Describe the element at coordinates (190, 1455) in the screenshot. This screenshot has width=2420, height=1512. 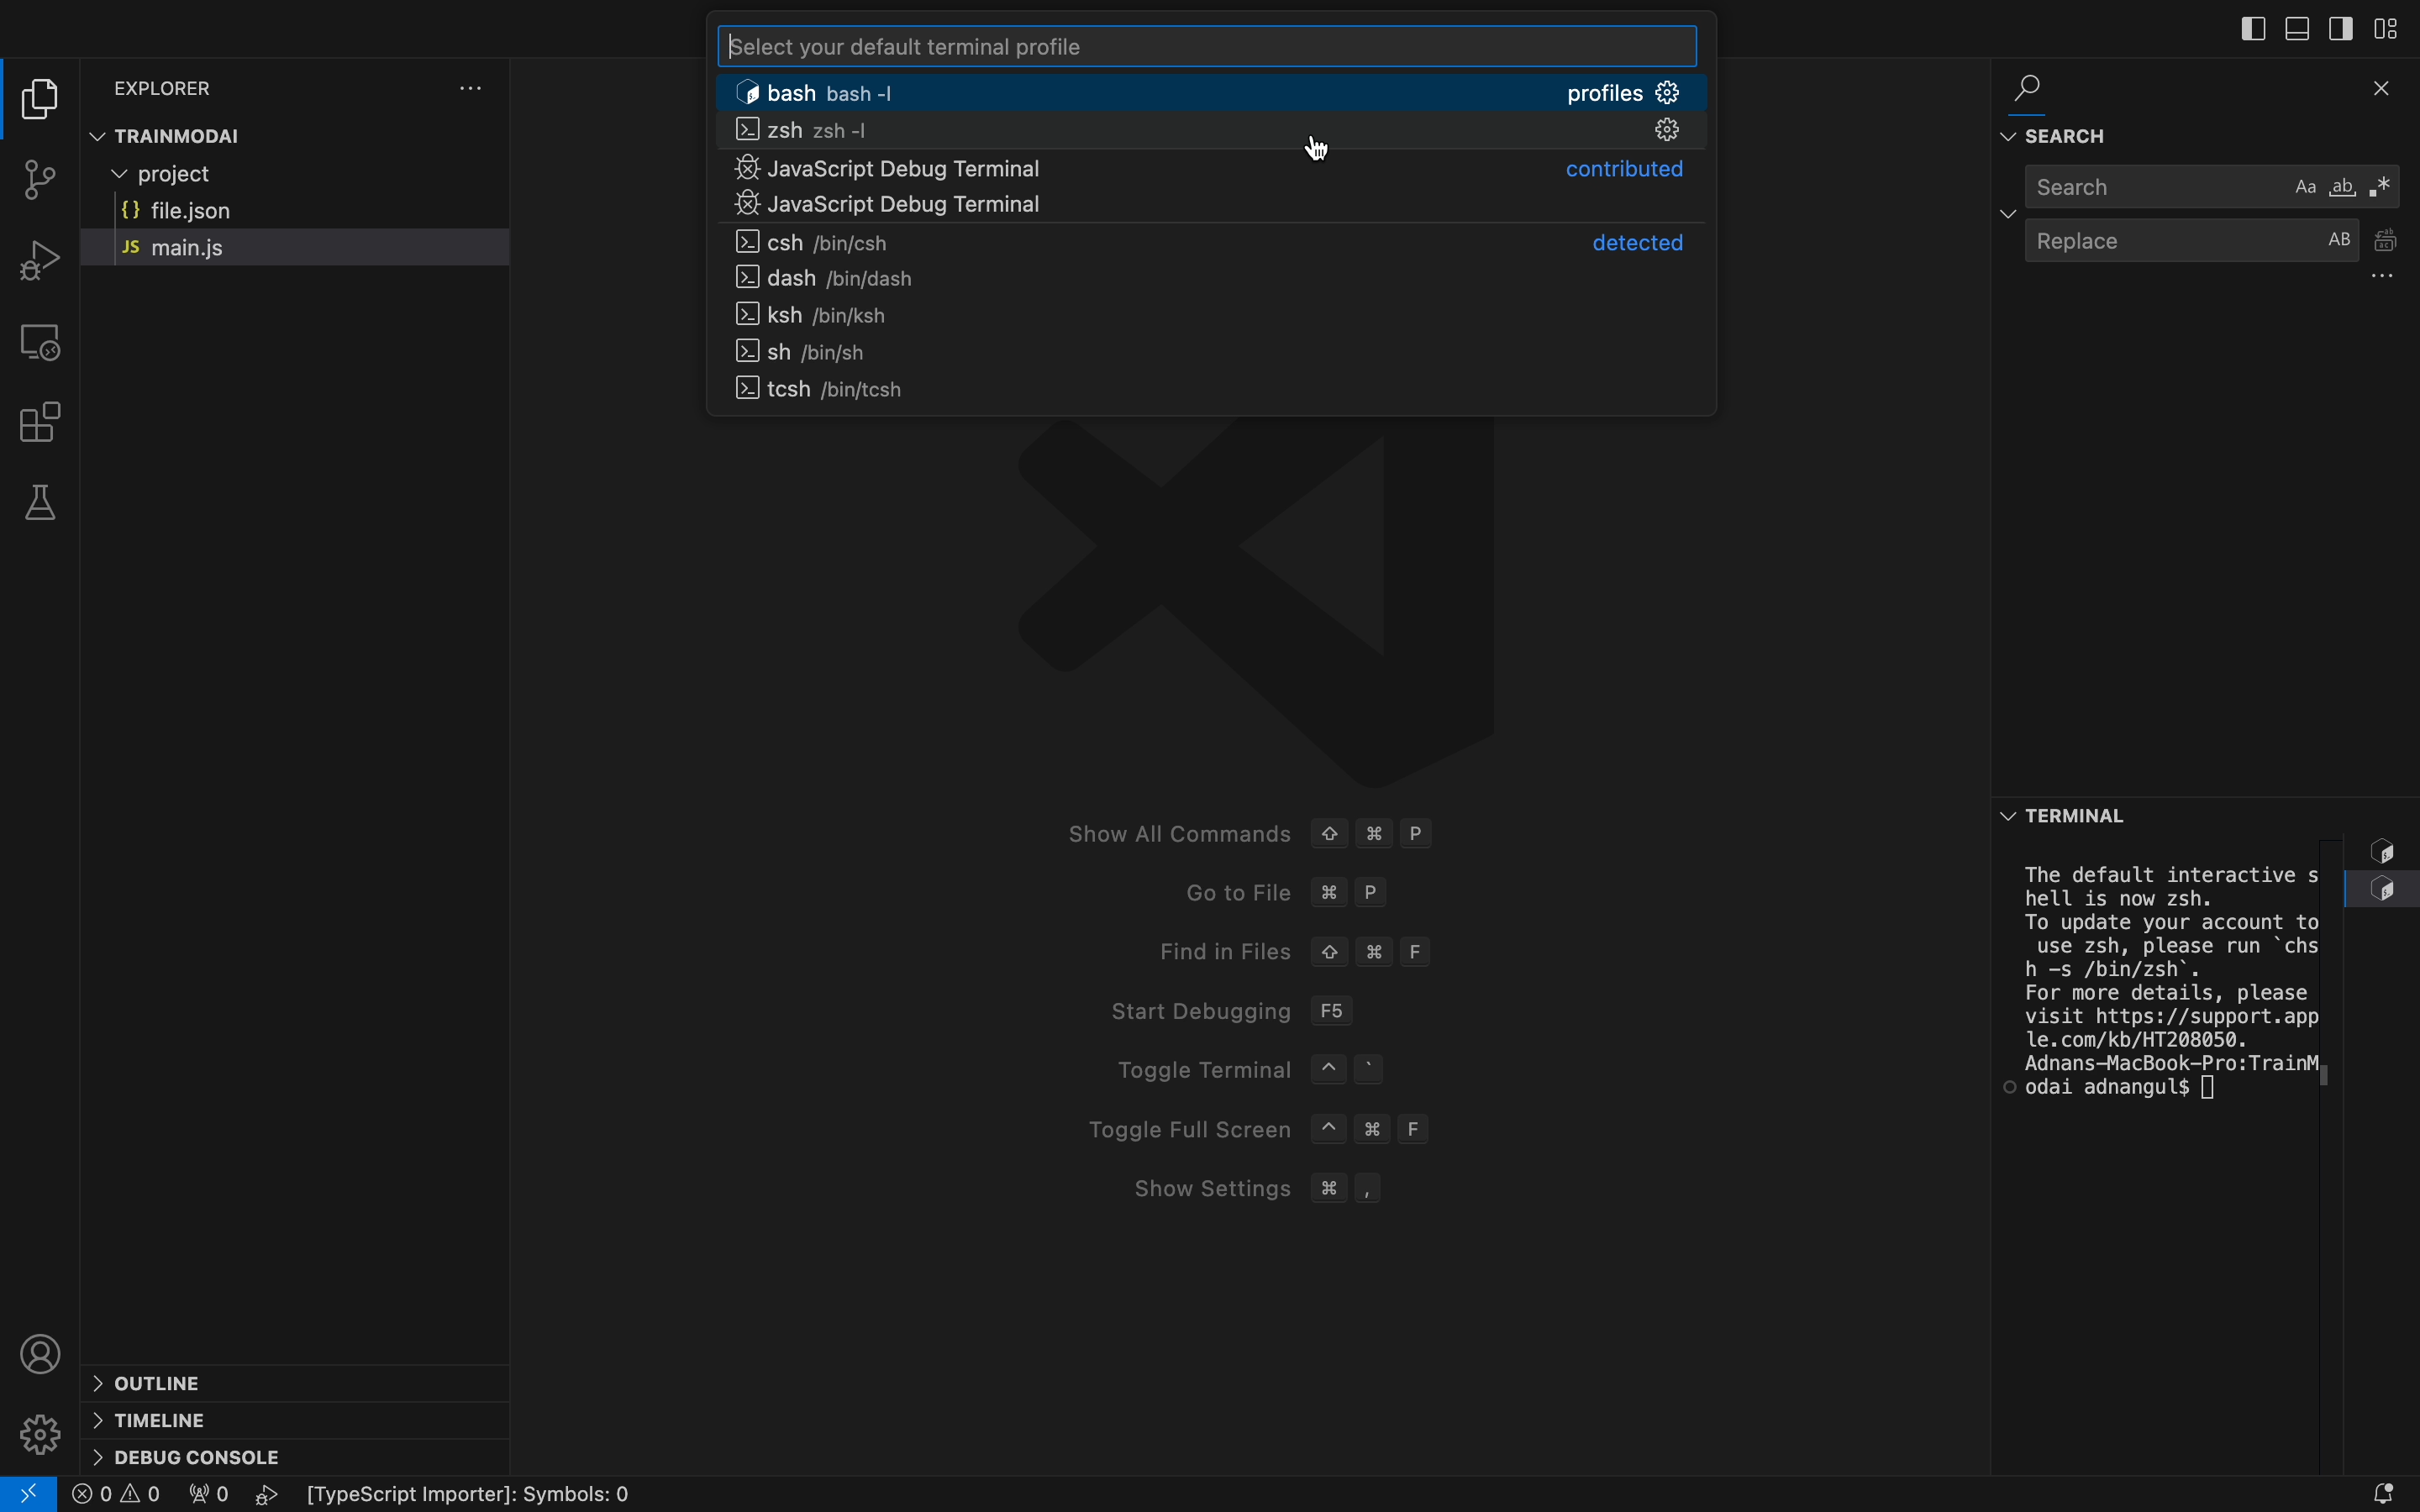
I see `debug` at that location.